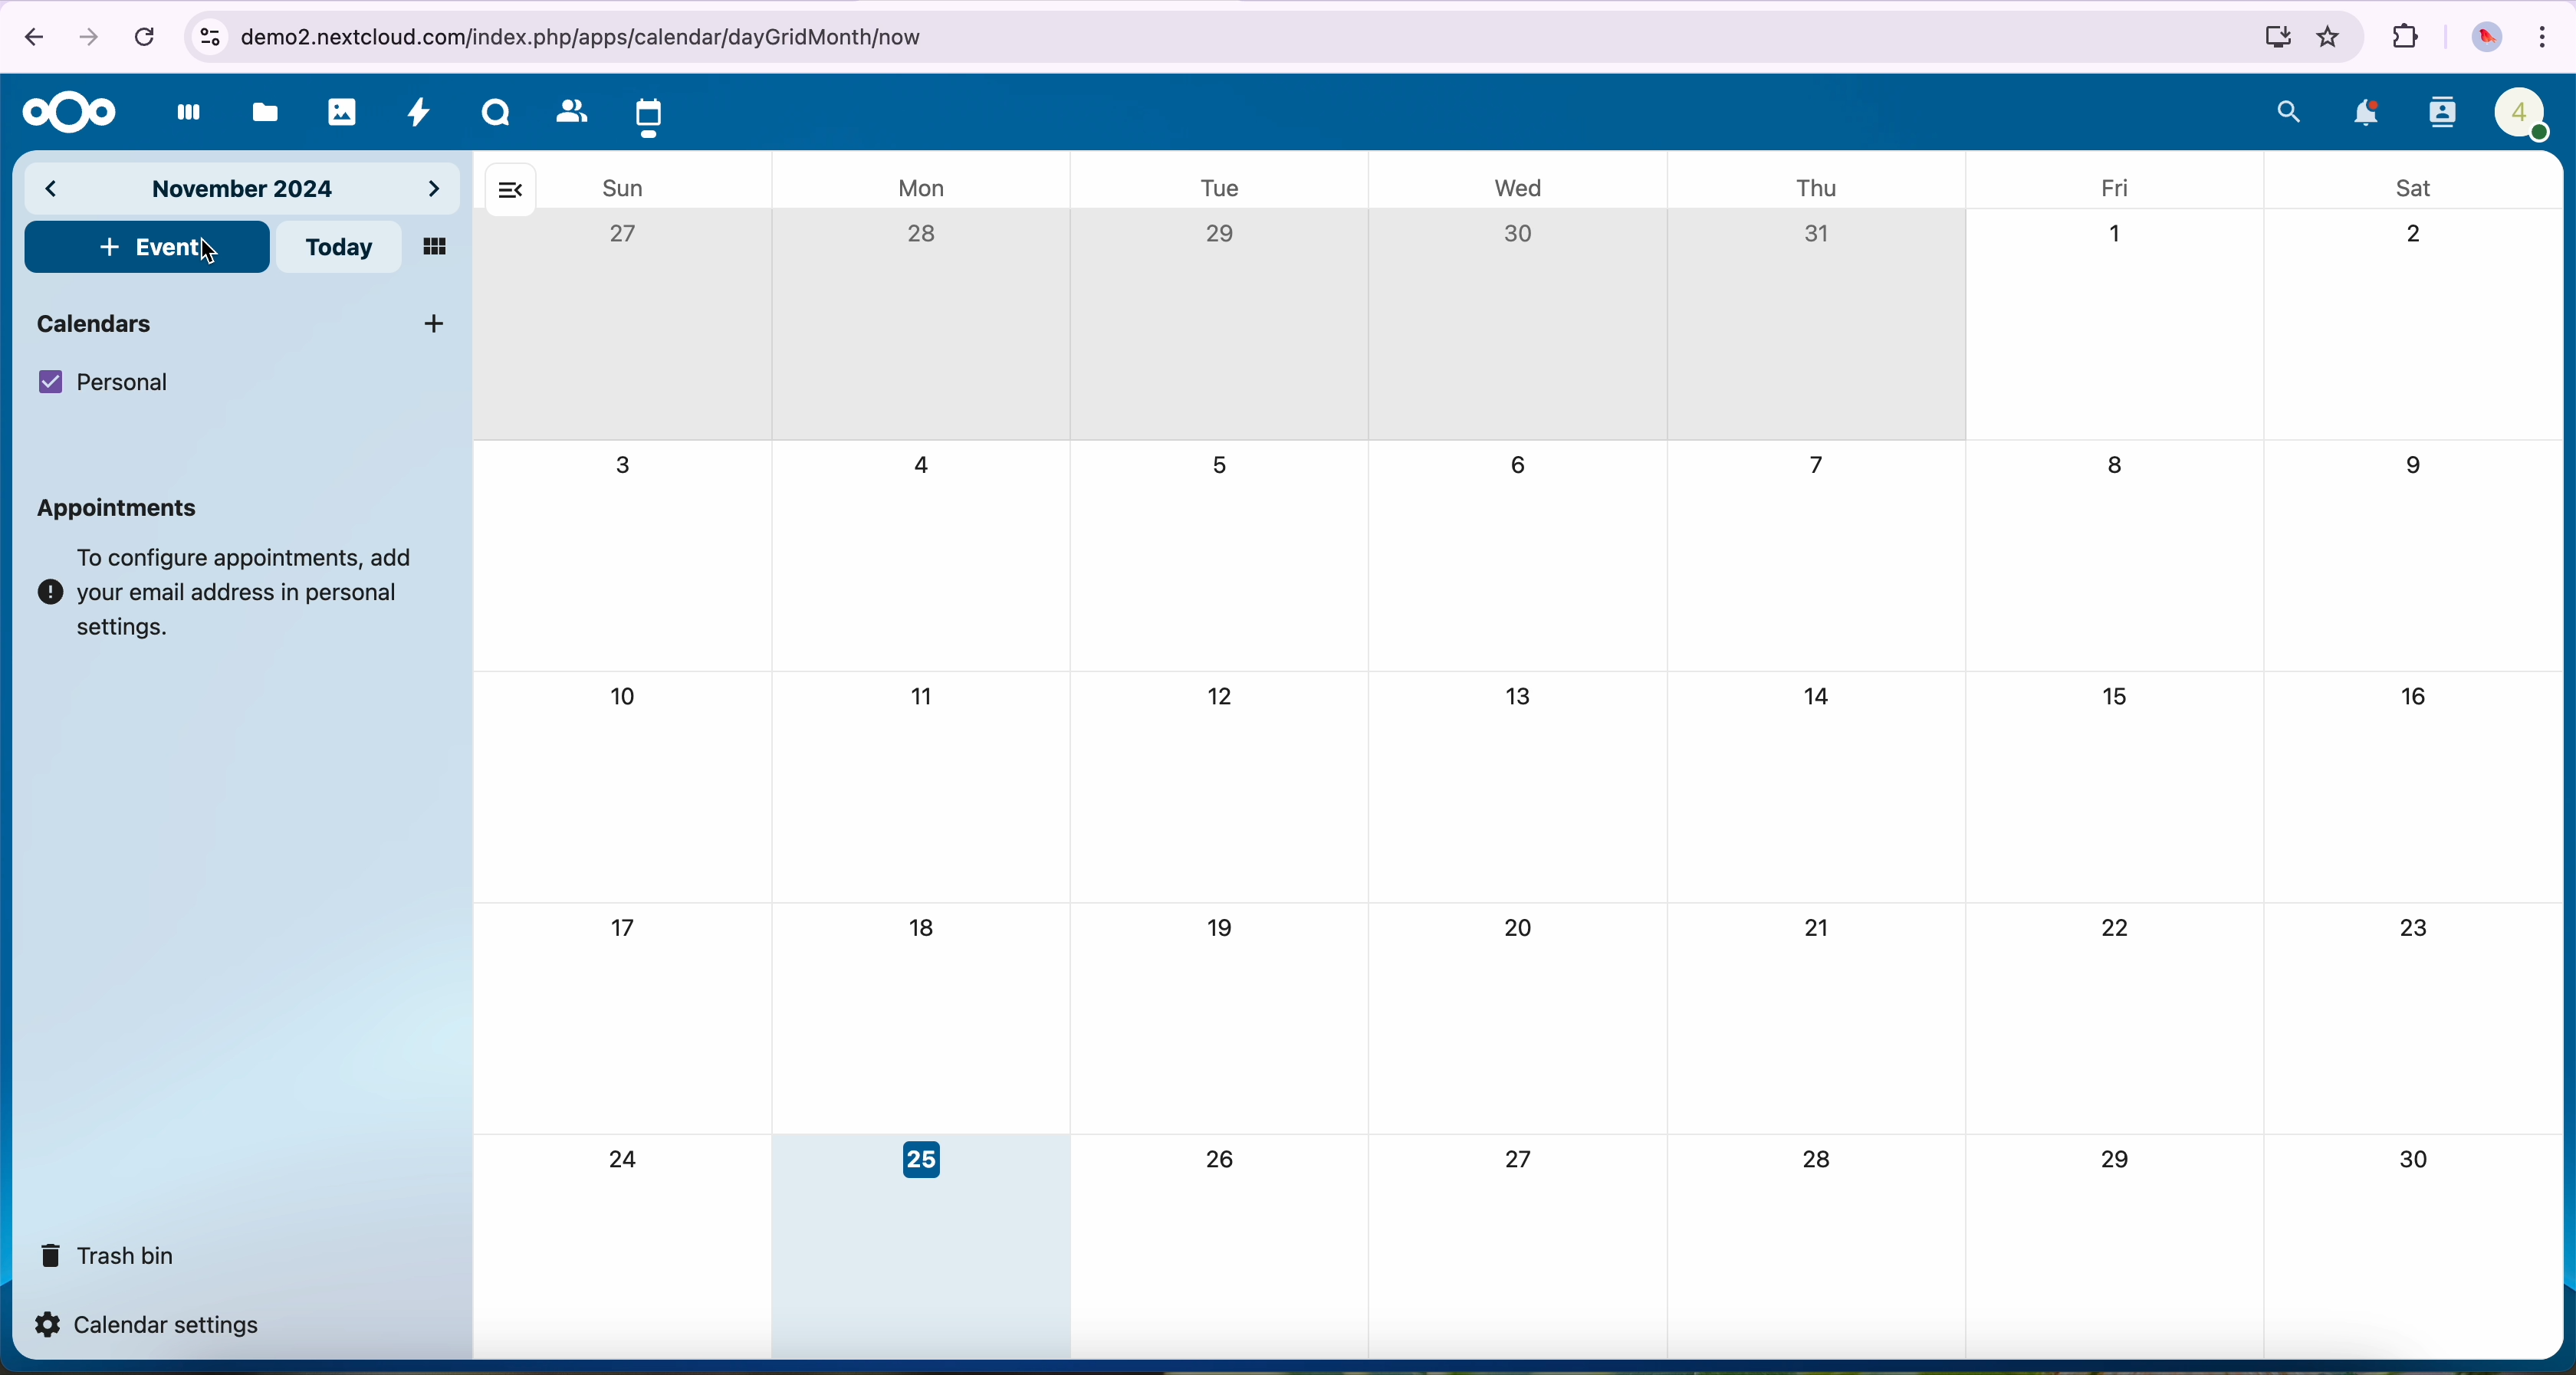  I want to click on 29, so click(1223, 236).